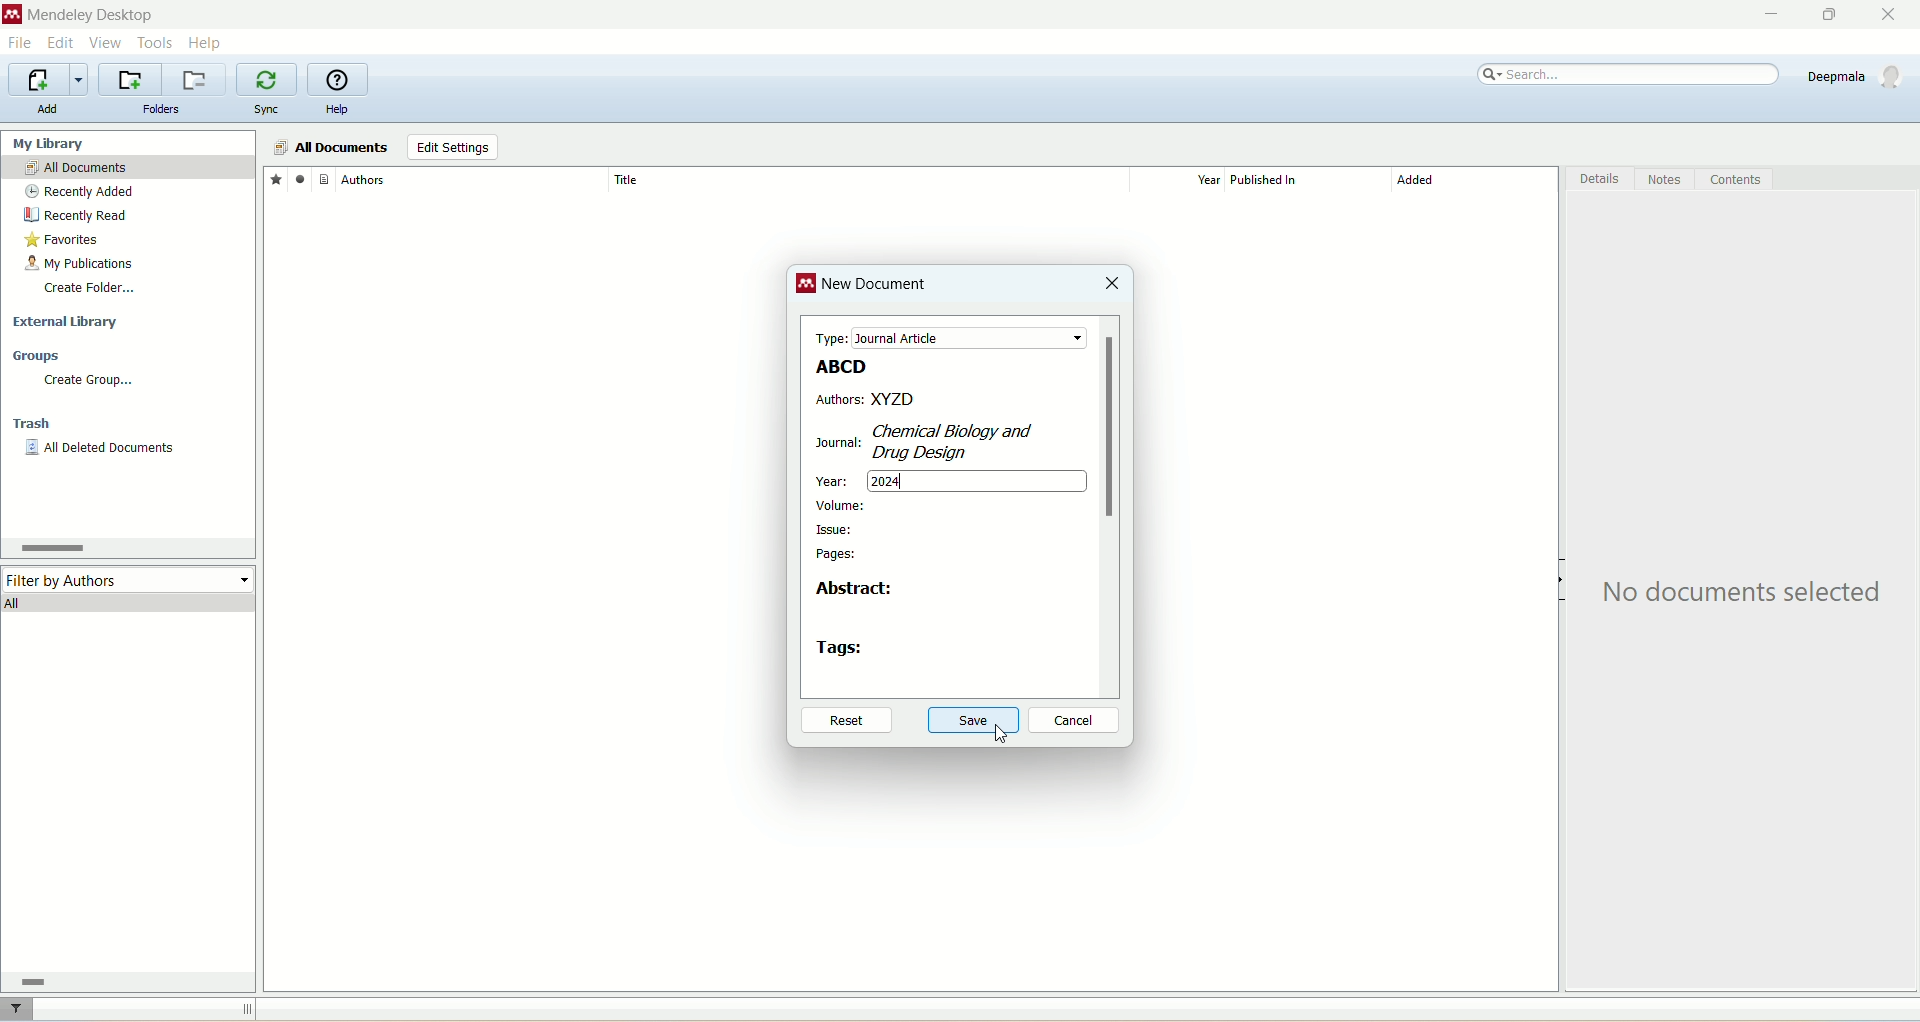  What do you see at coordinates (83, 265) in the screenshot?
I see `my publication` at bounding box center [83, 265].